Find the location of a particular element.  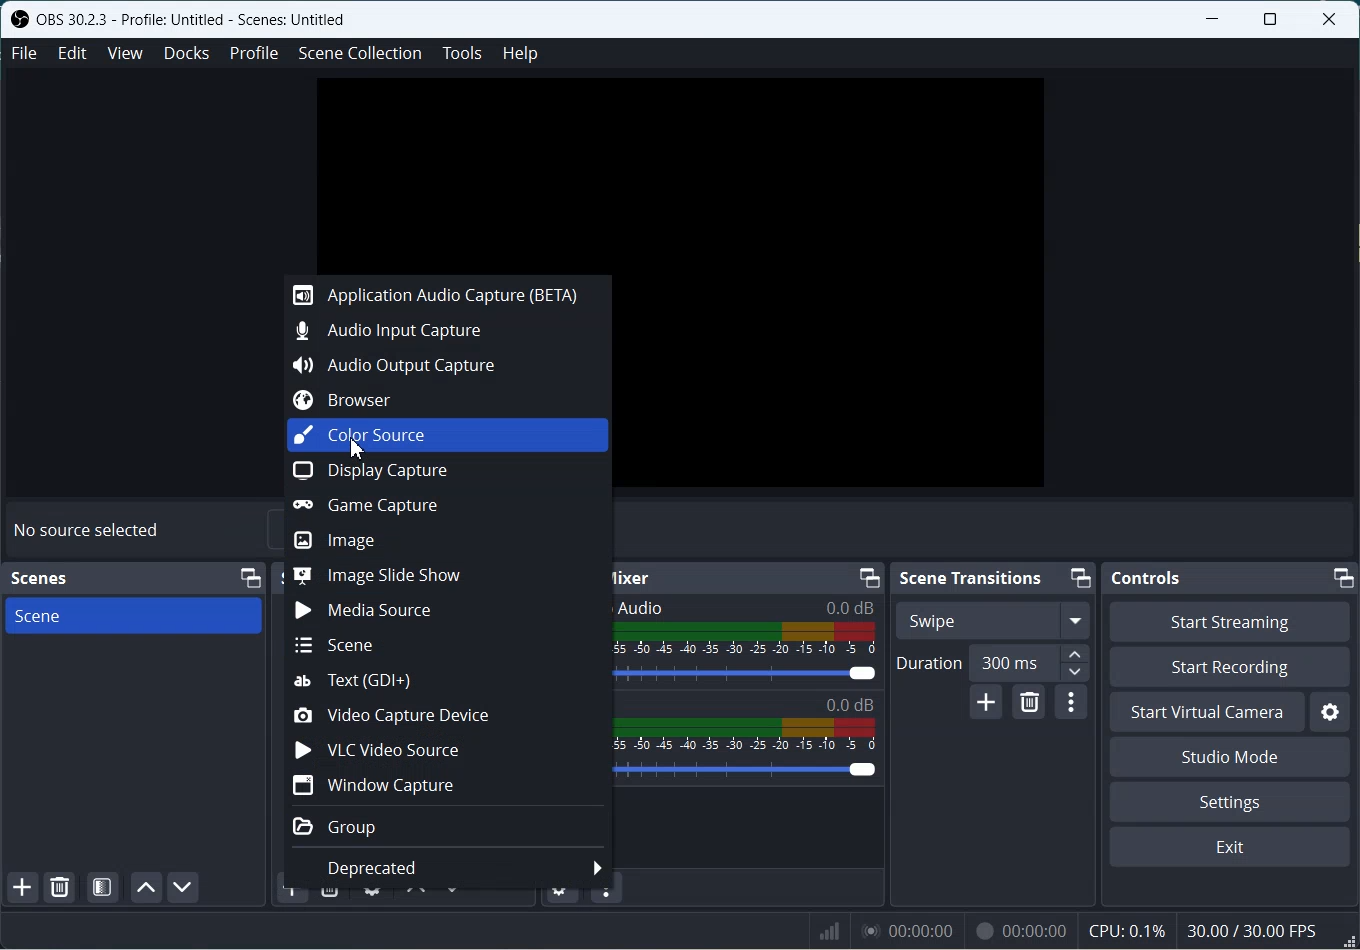

Settings is located at coordinates (1330, 712).